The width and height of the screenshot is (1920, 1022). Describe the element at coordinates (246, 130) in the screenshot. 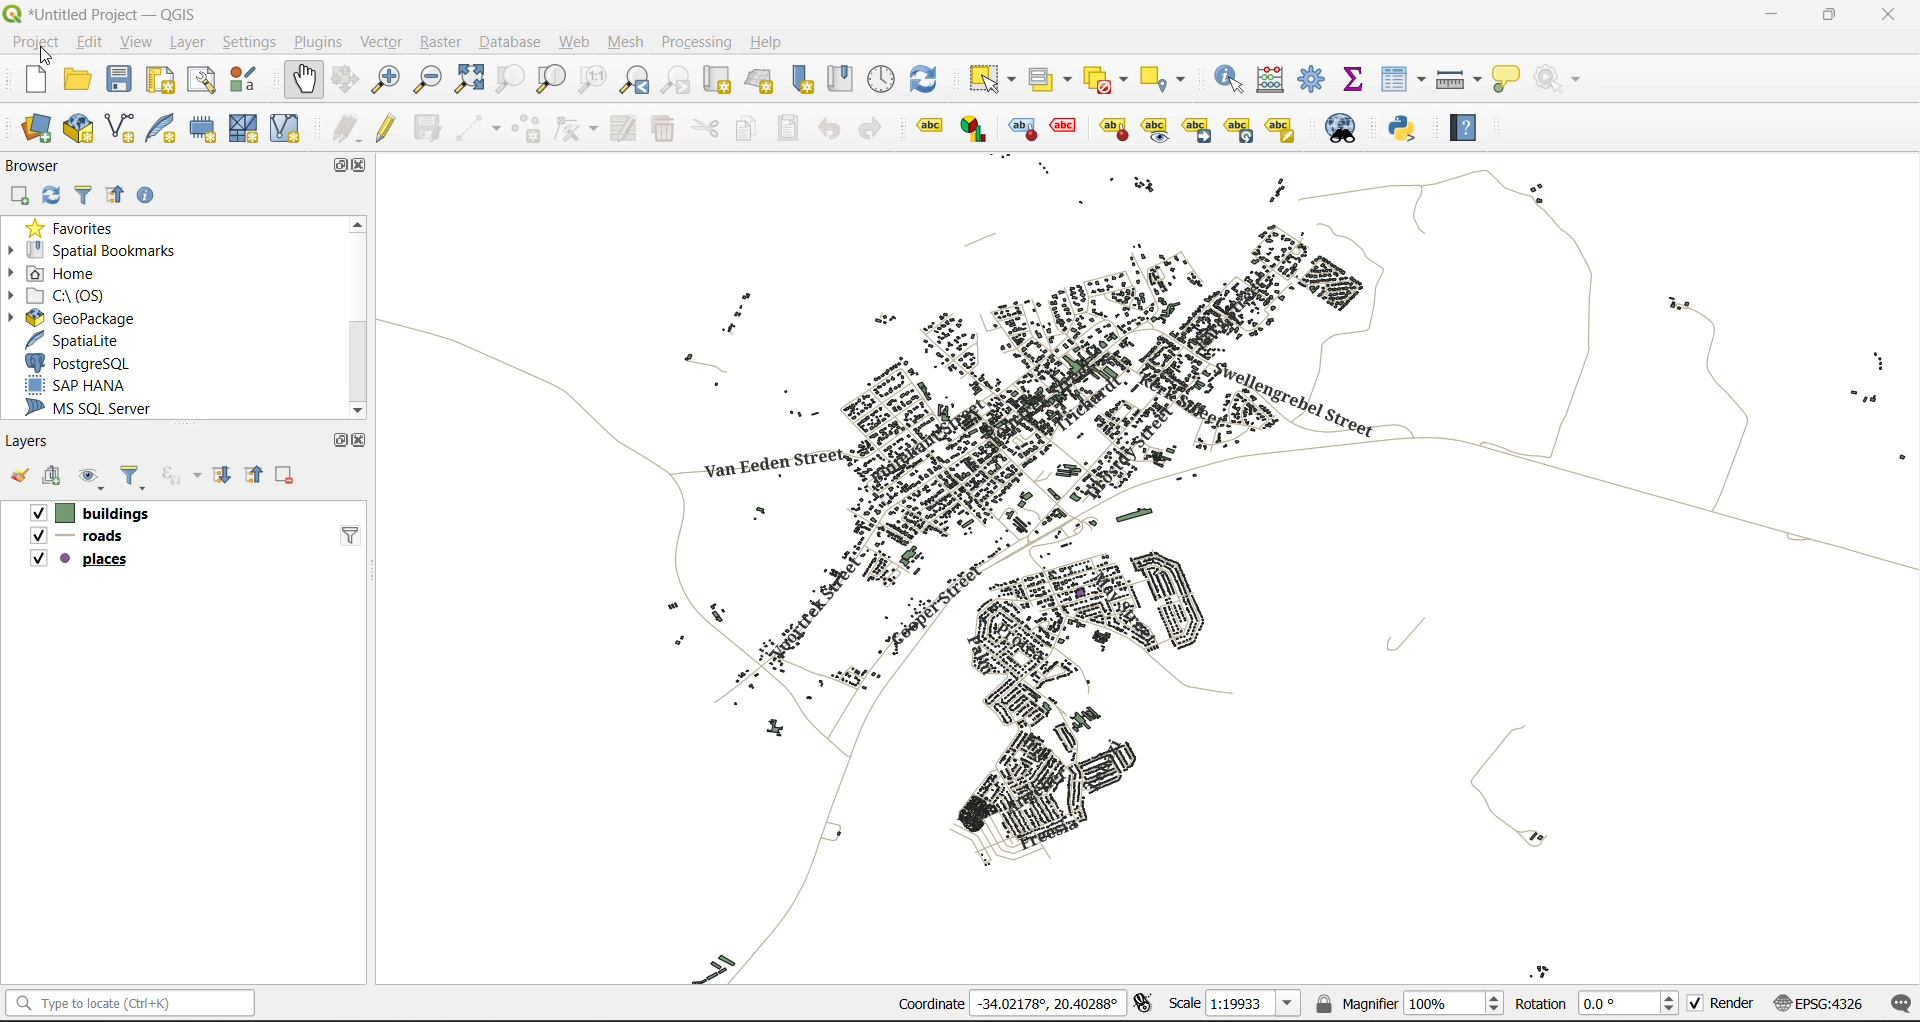

I see `new mesh` at that location.